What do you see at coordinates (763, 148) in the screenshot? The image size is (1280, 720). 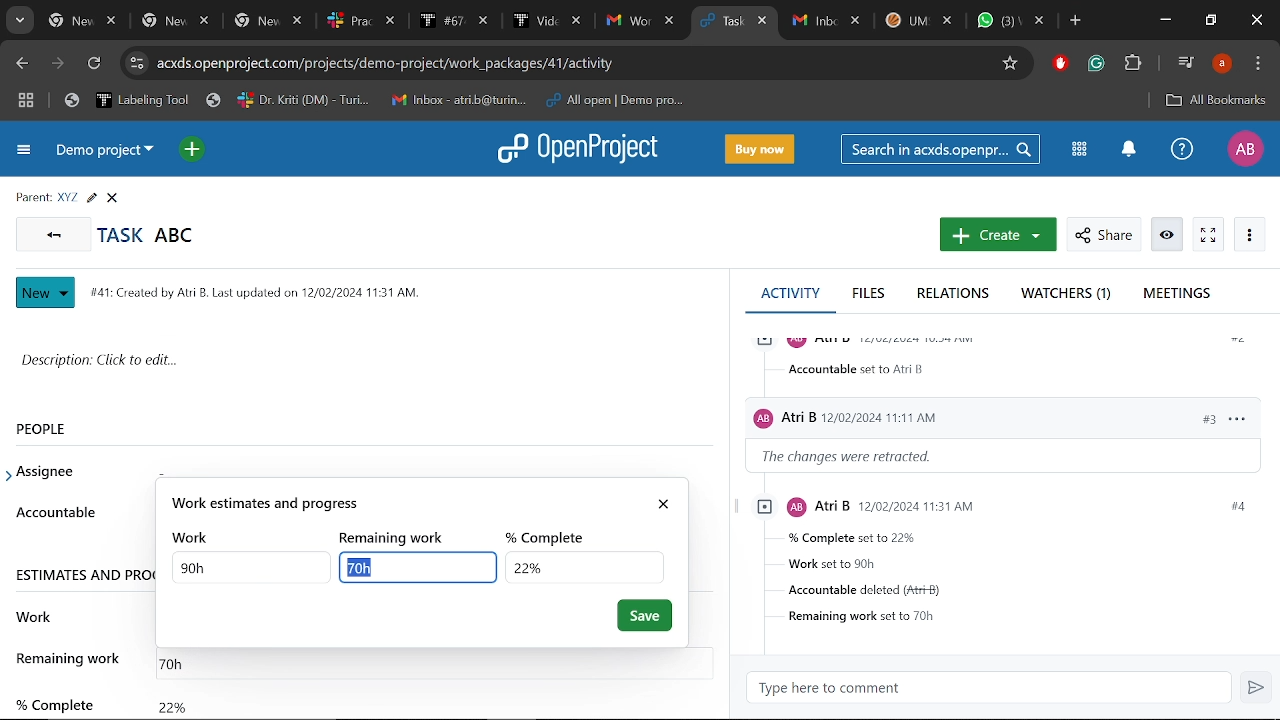 I see `Buy now` at bounding box center [763, 148].